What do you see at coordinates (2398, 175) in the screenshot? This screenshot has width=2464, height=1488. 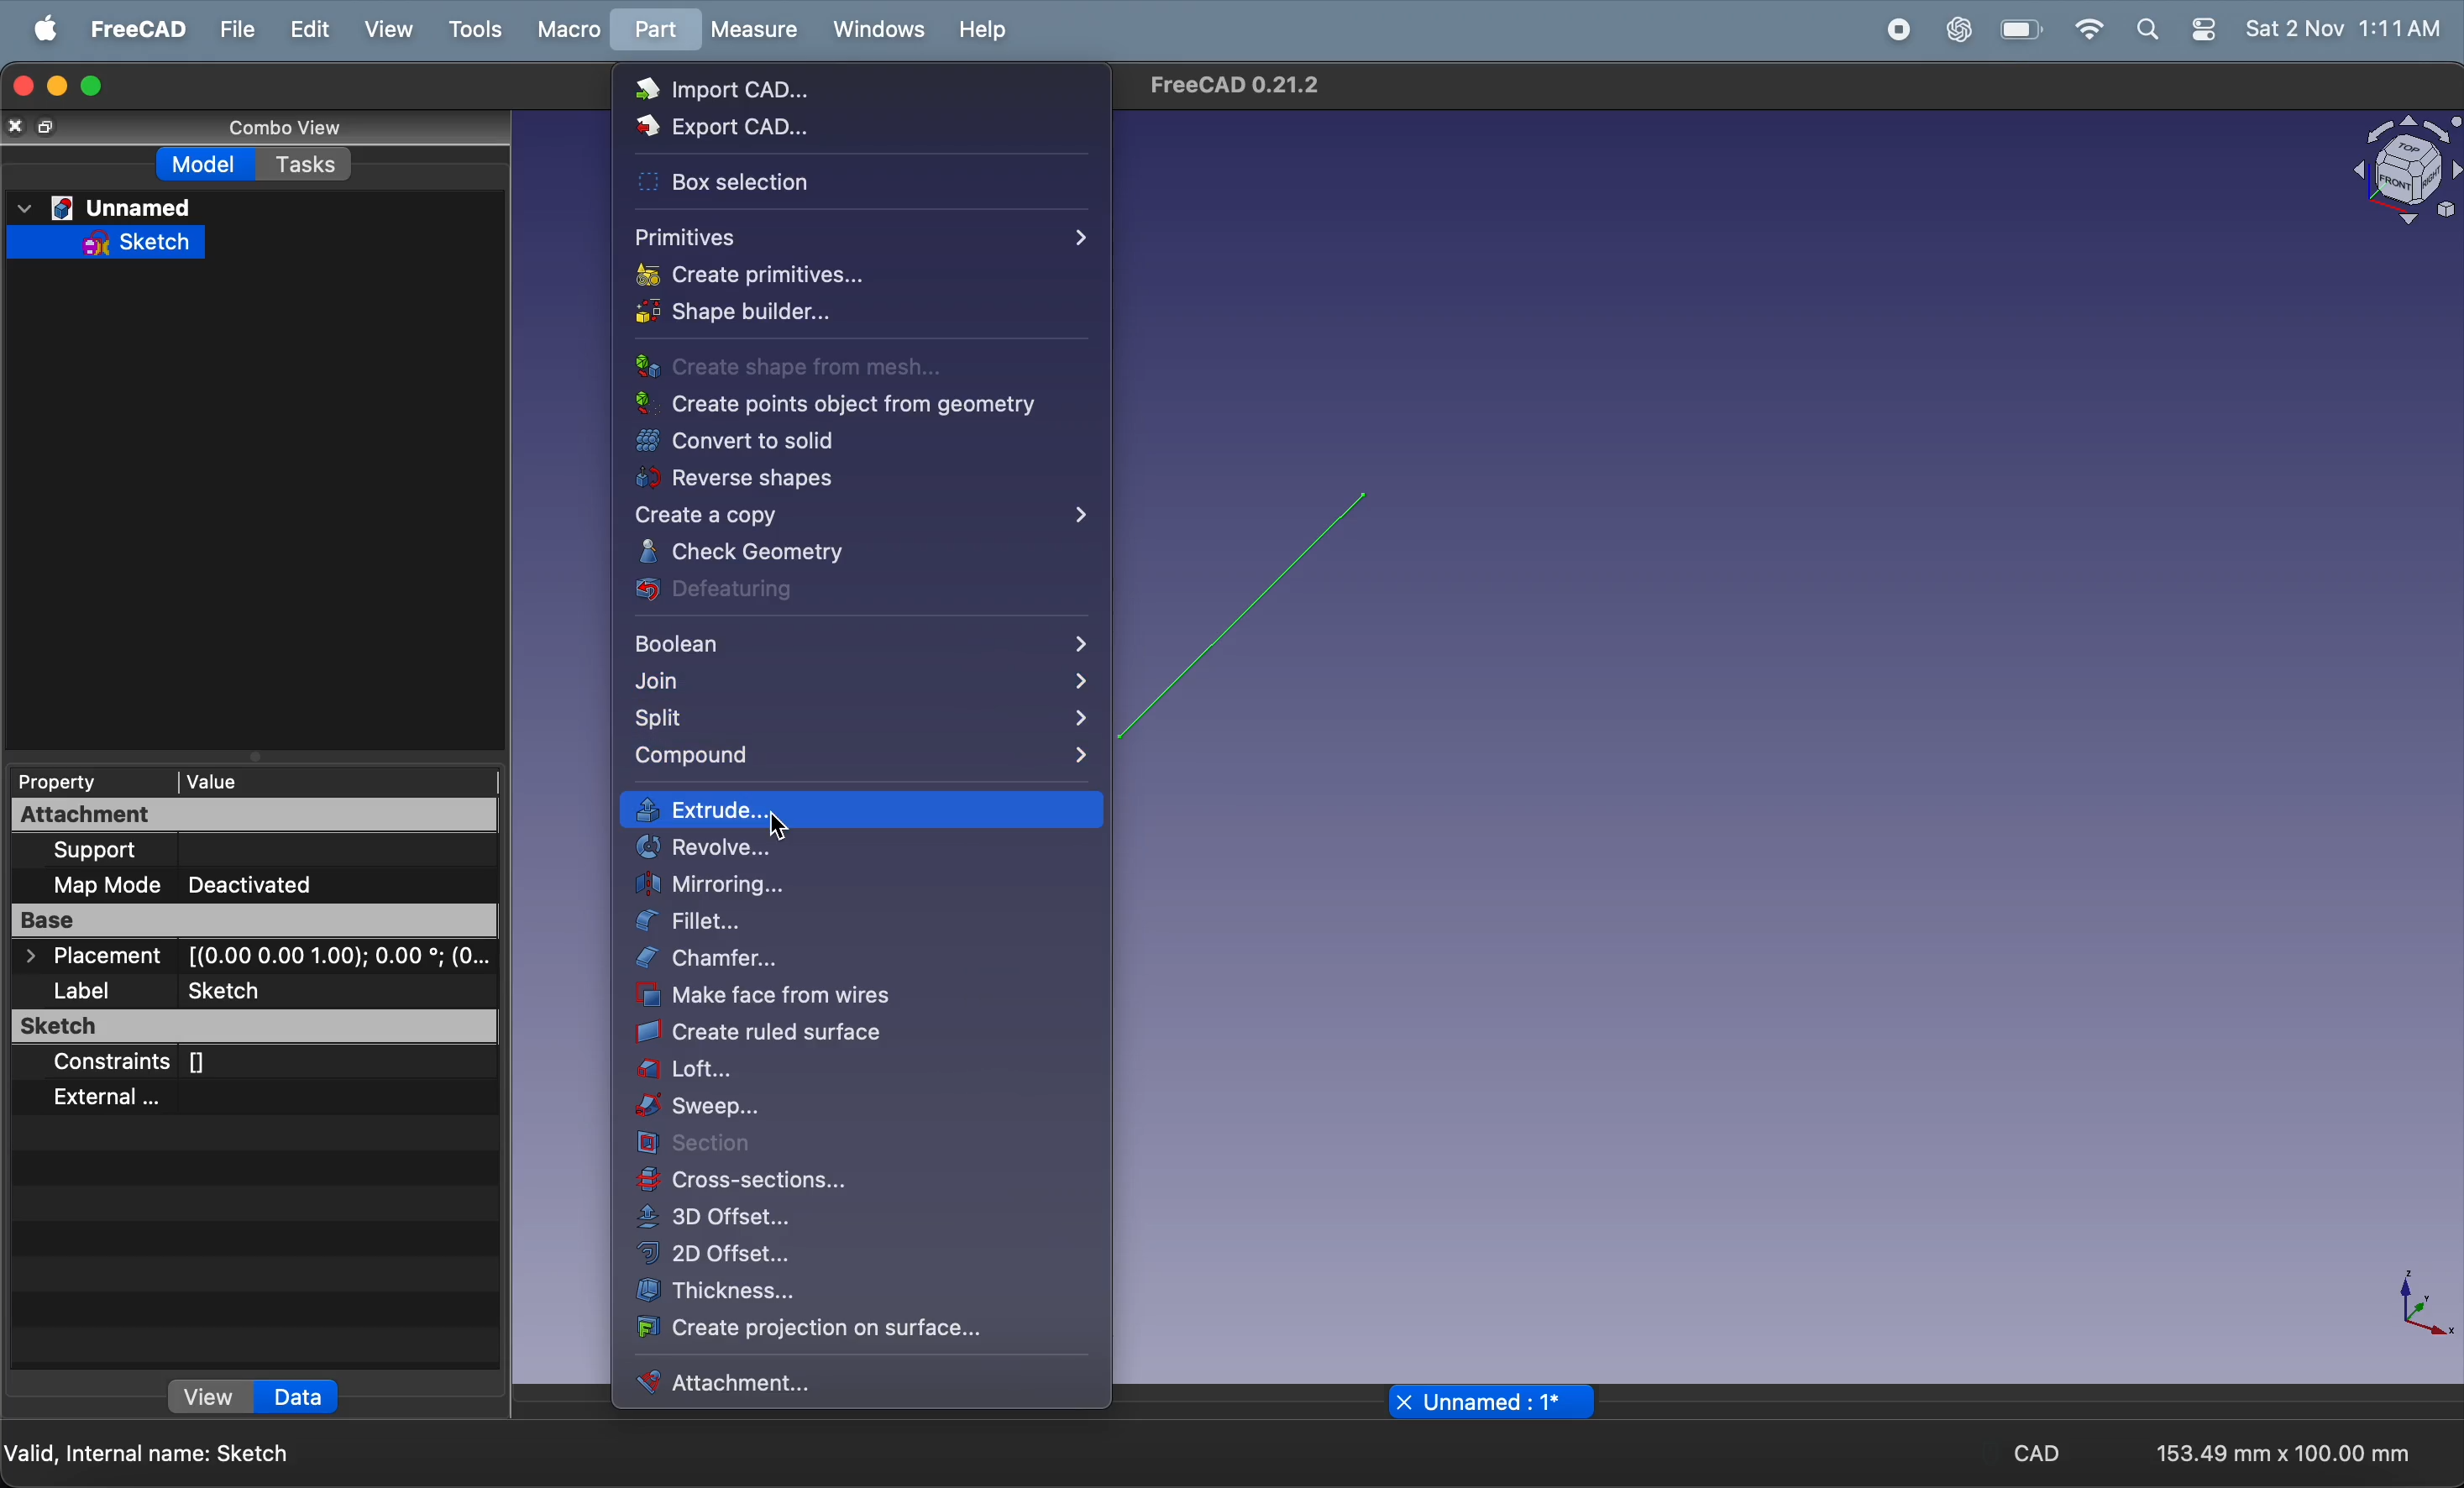 I see `object view` at bounding box center [2398, 175].